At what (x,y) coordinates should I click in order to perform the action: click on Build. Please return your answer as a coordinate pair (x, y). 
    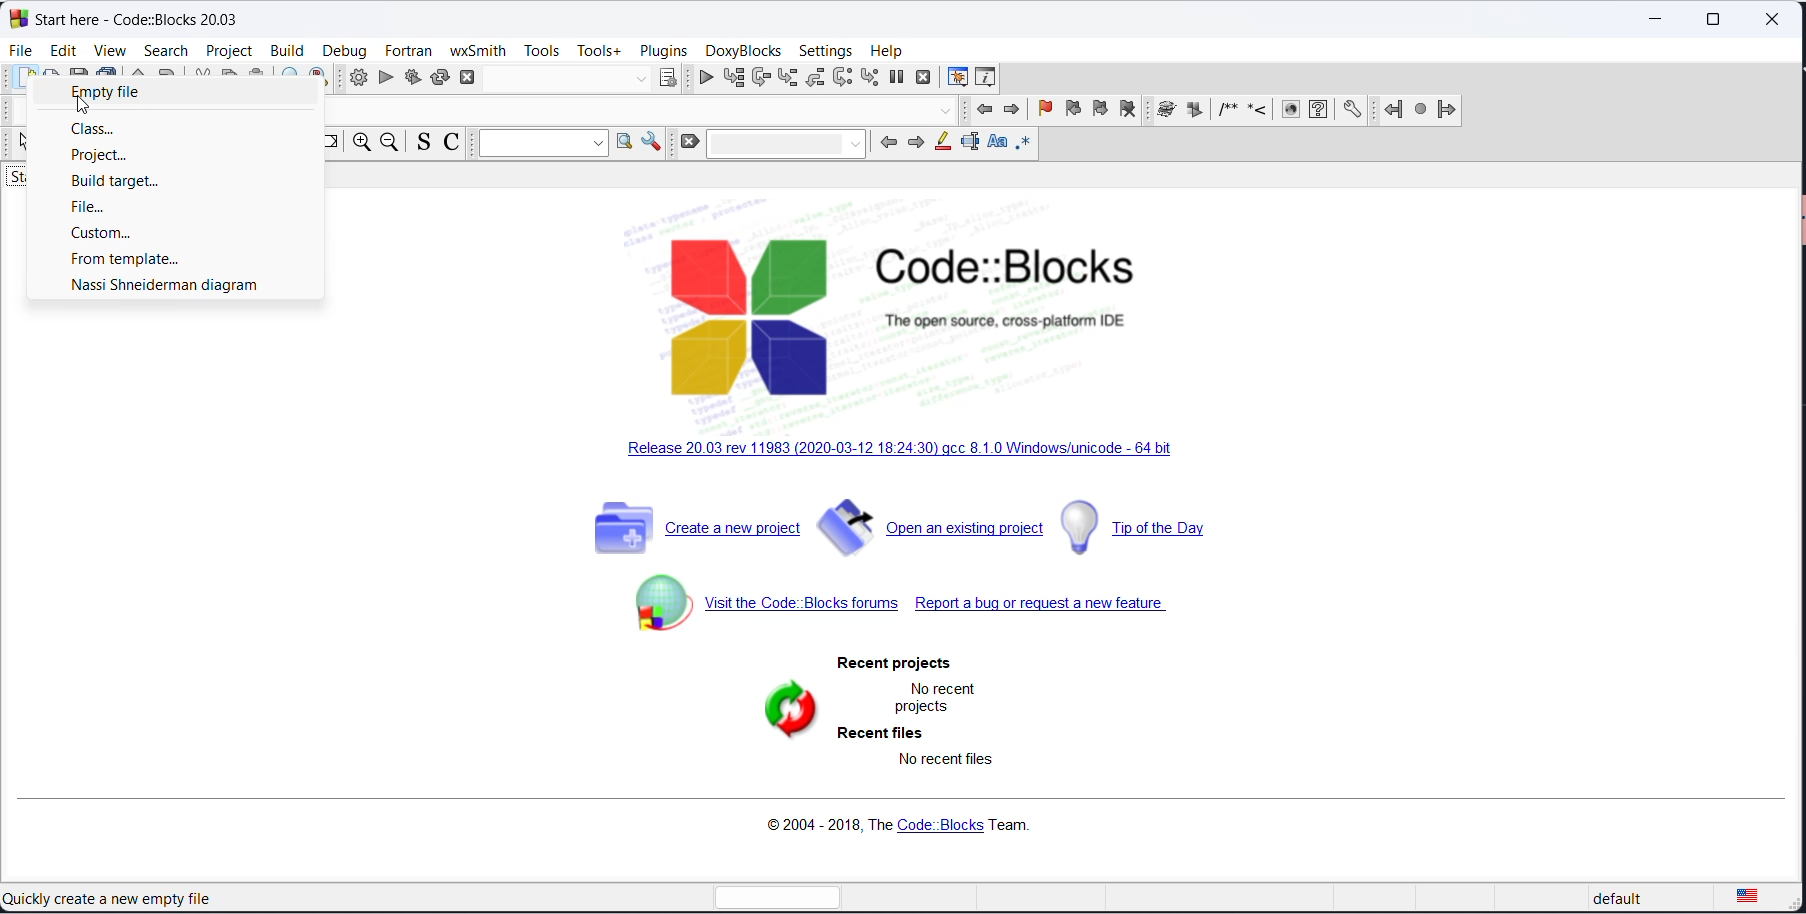
    Looking at the image, I should click on (286, 48).